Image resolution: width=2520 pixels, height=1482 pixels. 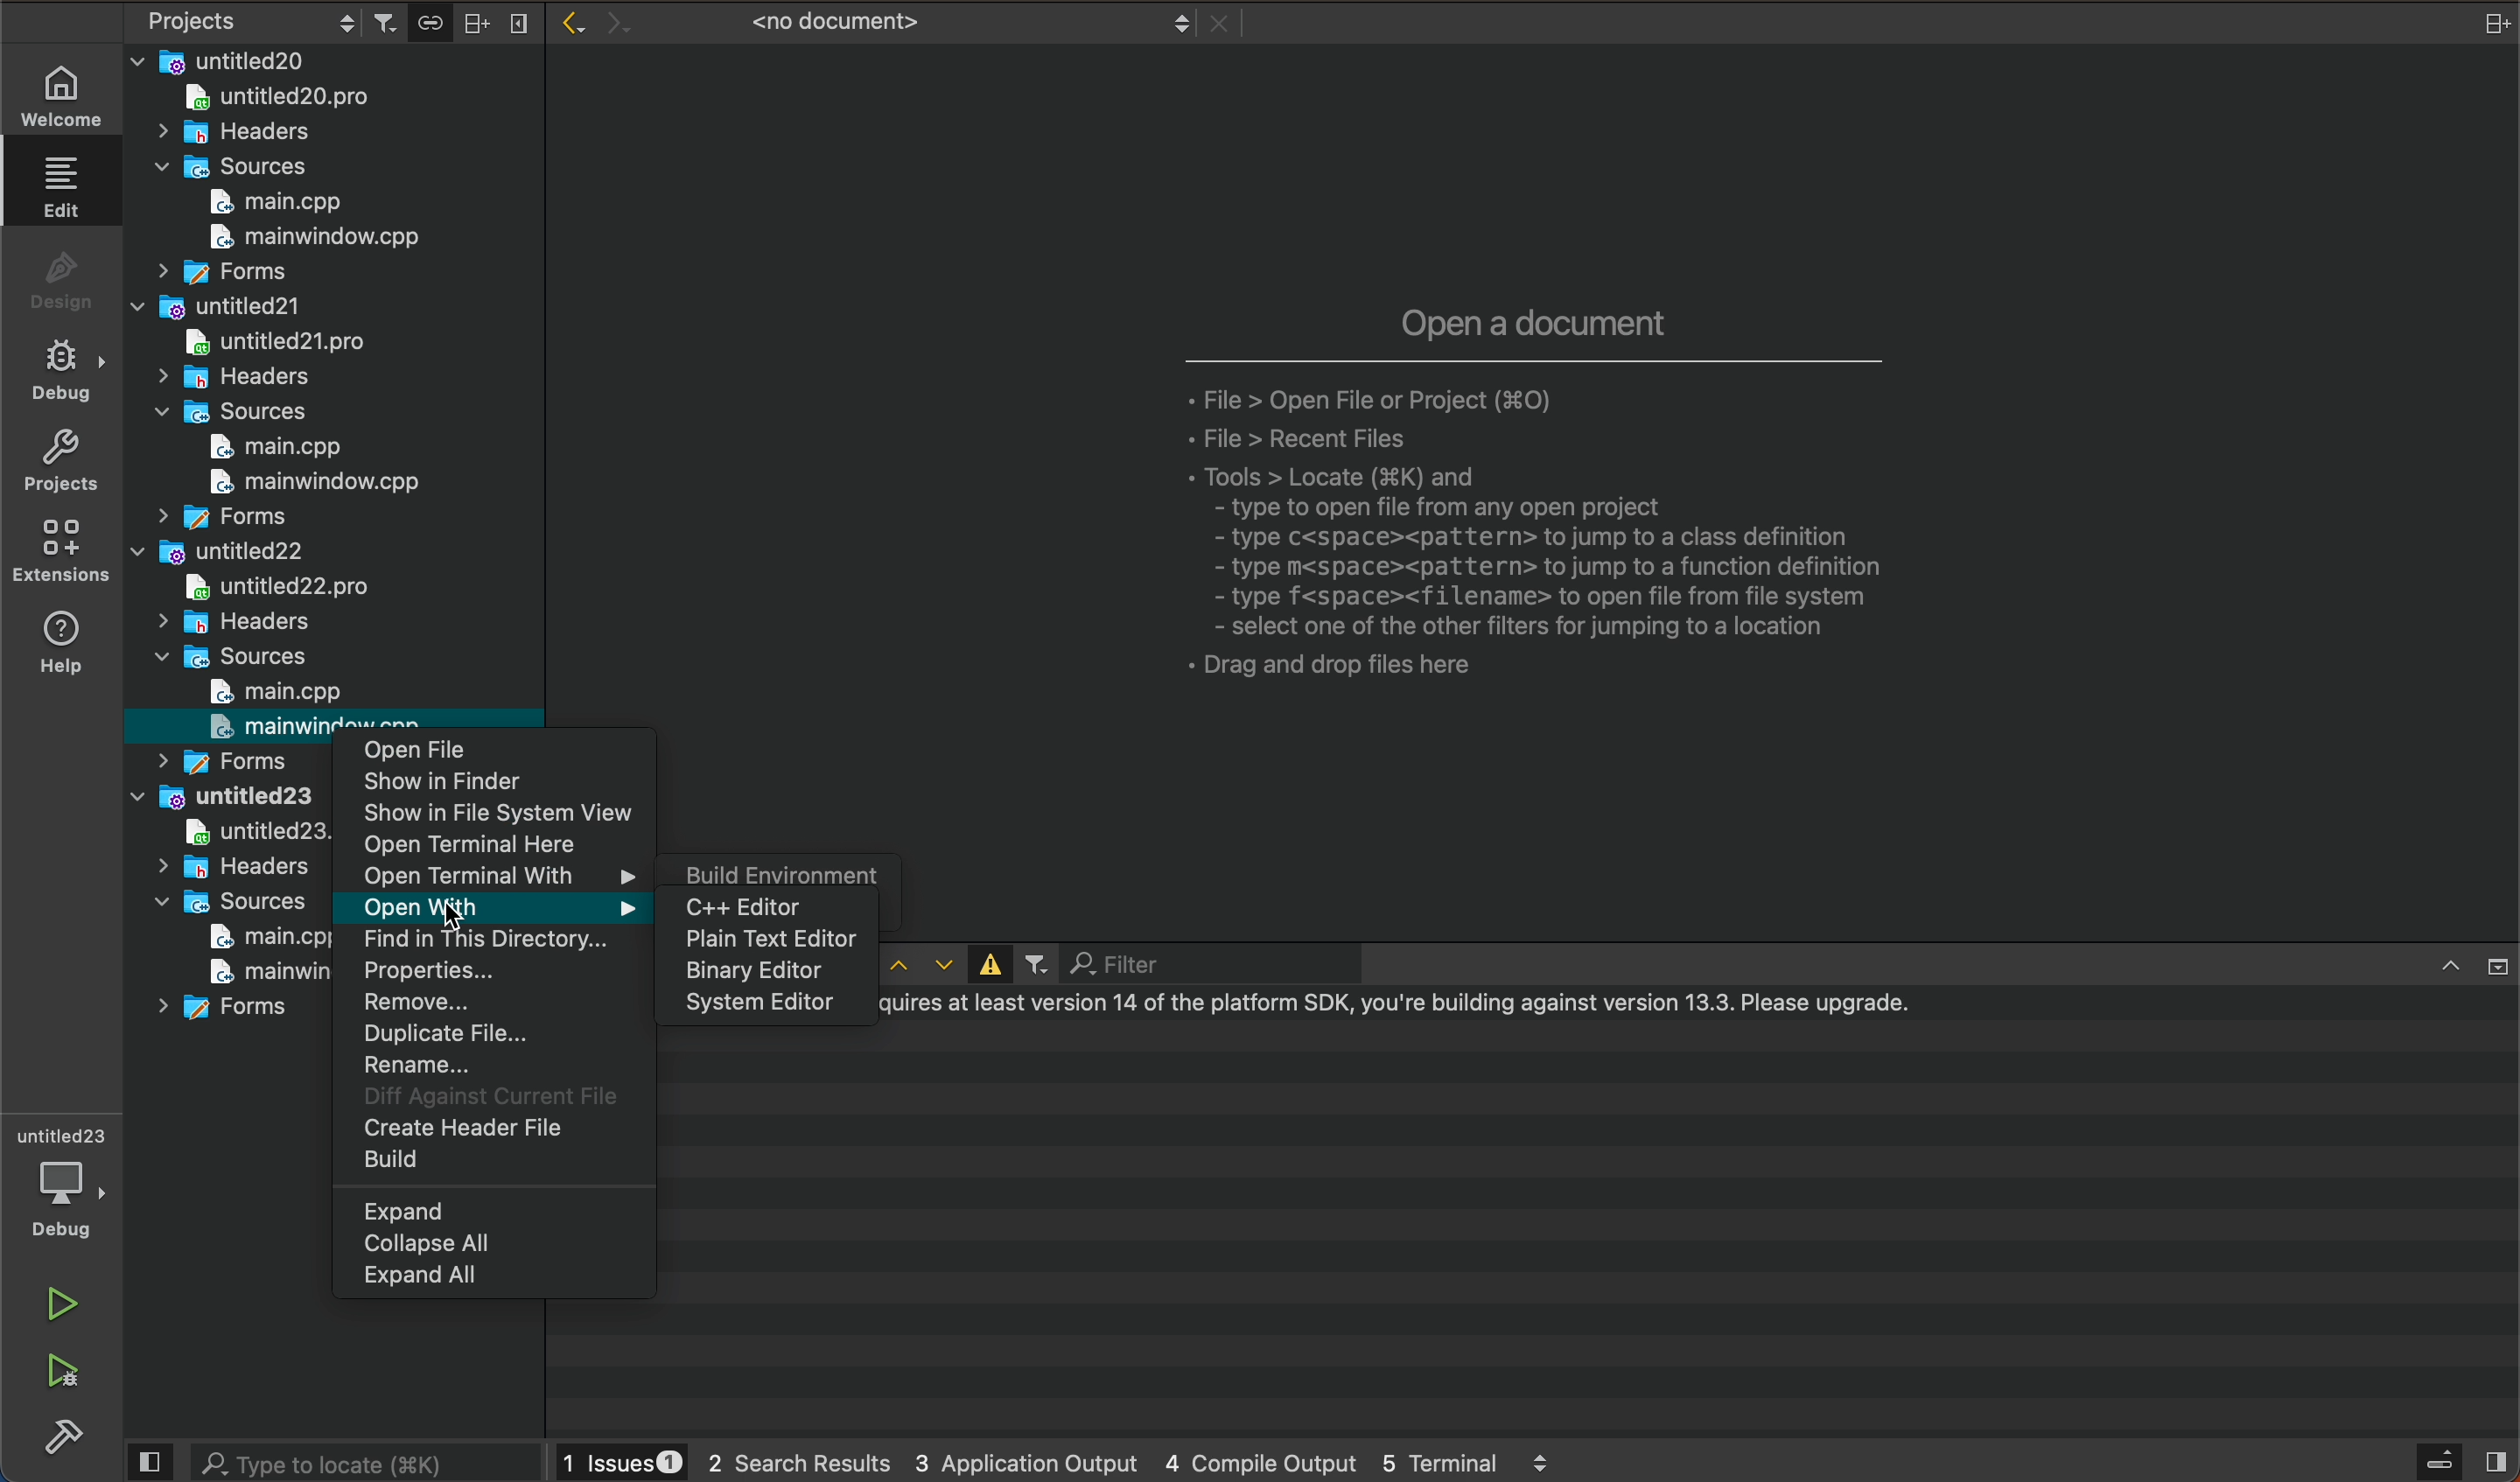 What do you see at coordinates (62, 1375) in the screenshot?
I see `run debug` at bounding box center [62, 1375].